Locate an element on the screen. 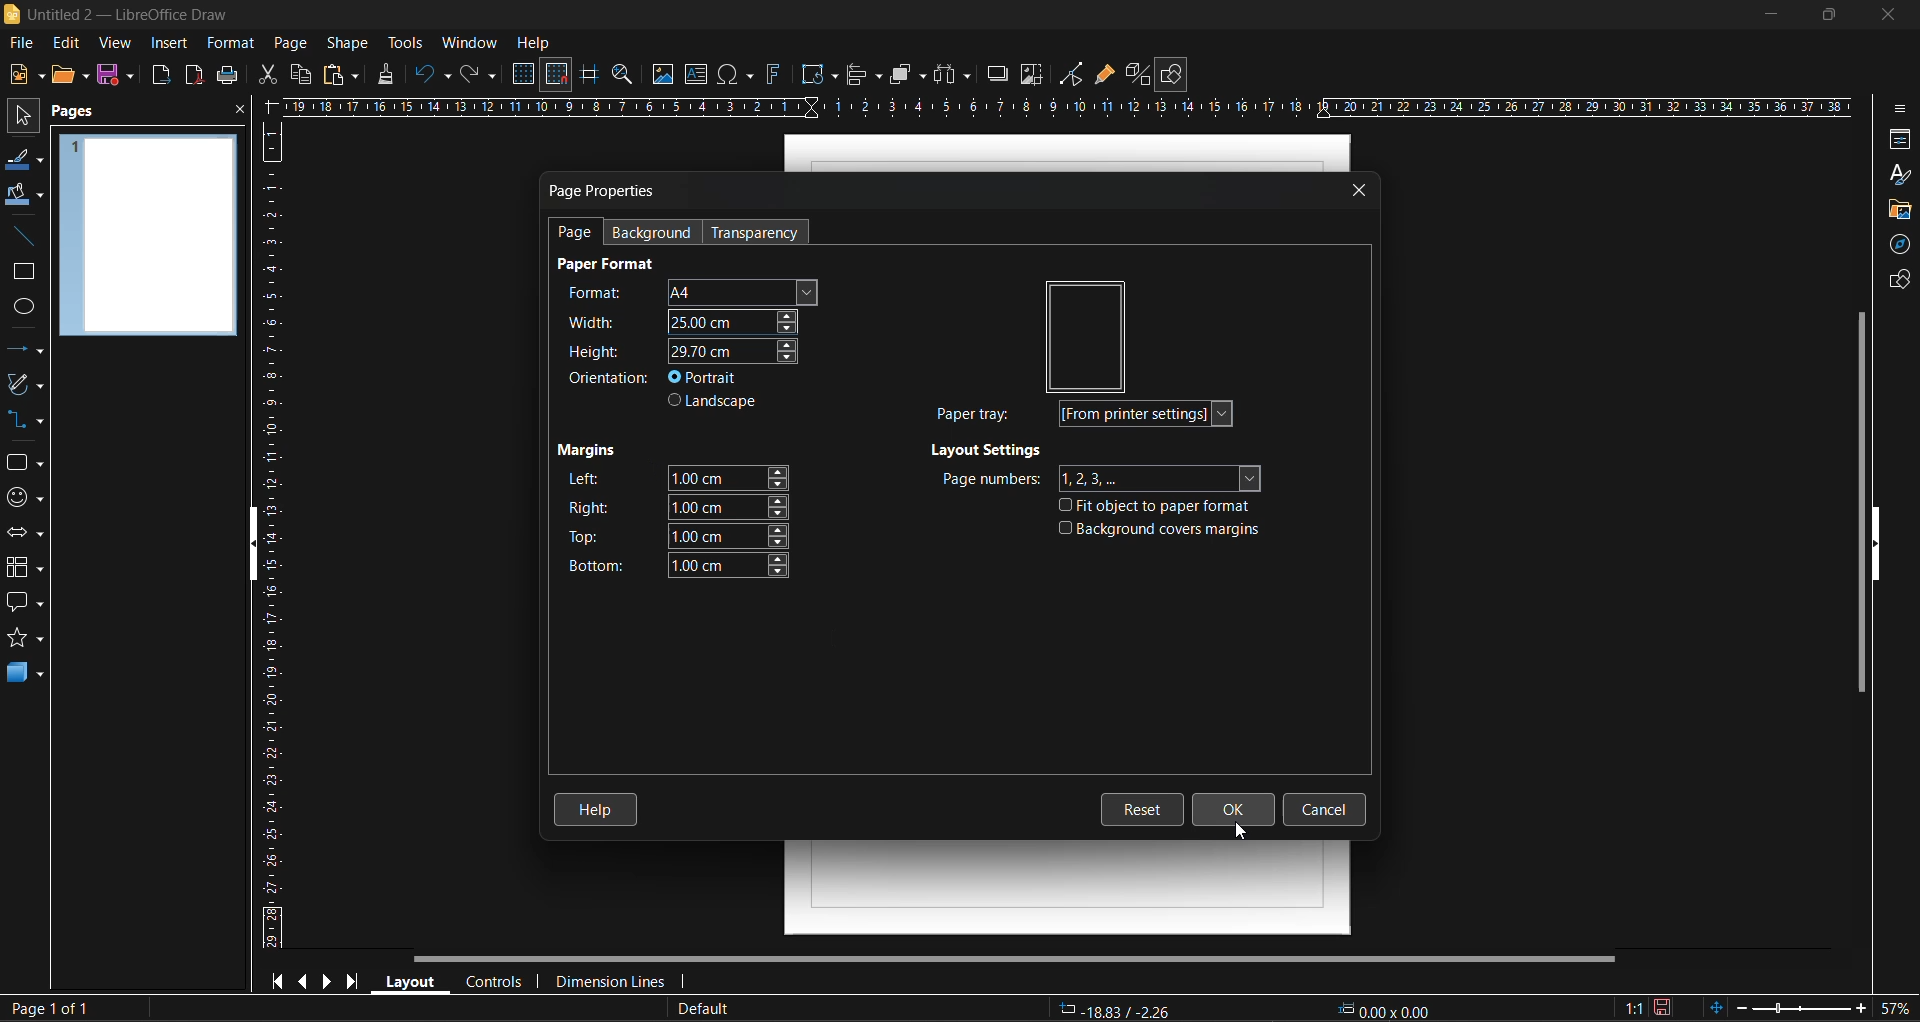 The width and height of the screenshot is (1920, 1022). arrange is located at coordinates (909, 75).